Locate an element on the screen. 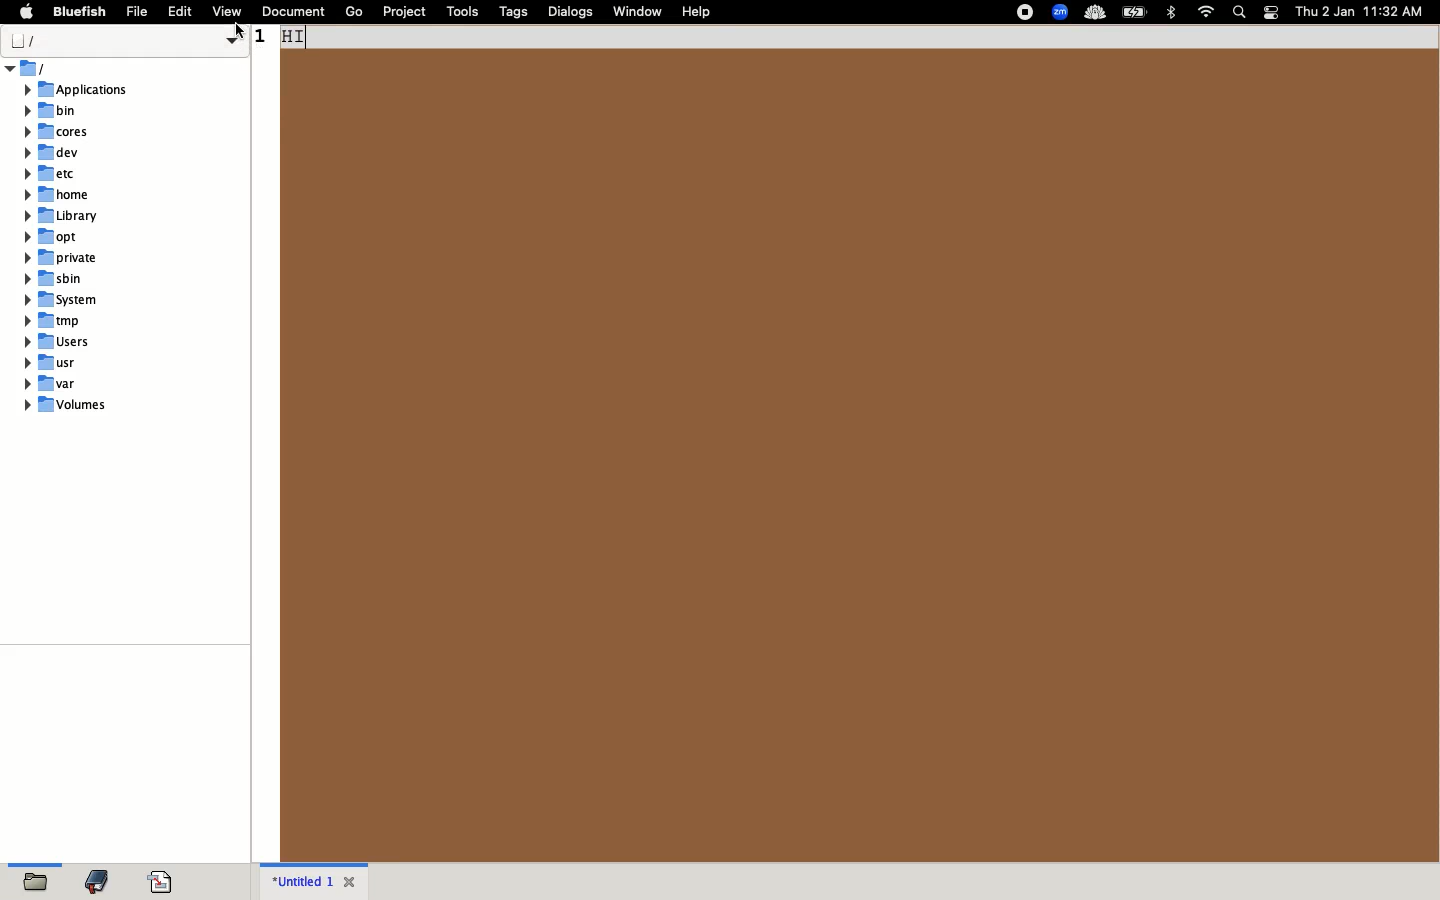 Image resolution: width=1440 pixels, height=900 pixels. tools is located at coordinates (462, 12).